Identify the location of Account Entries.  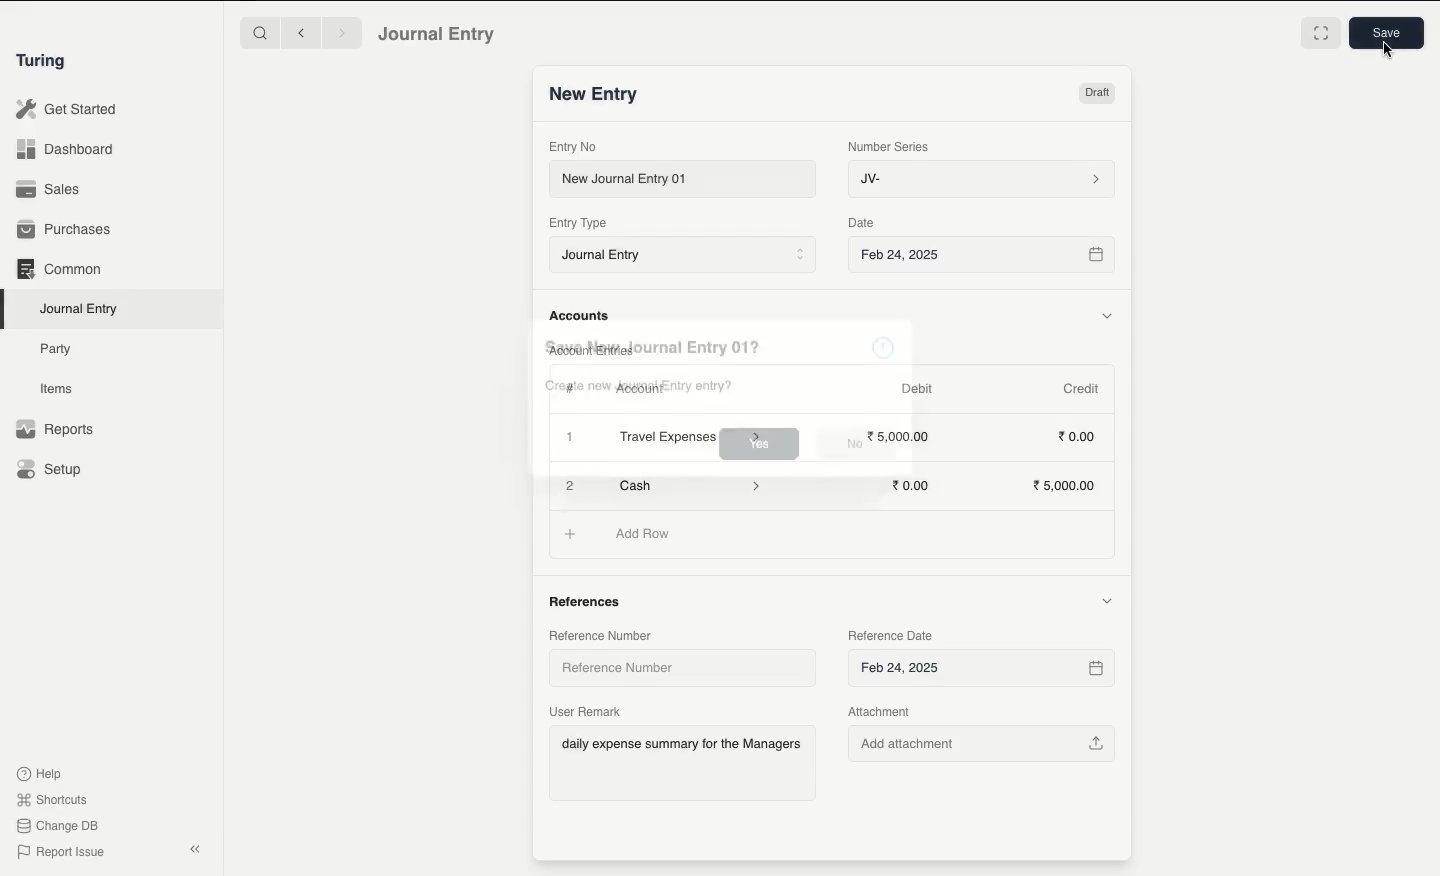
(595, 350).